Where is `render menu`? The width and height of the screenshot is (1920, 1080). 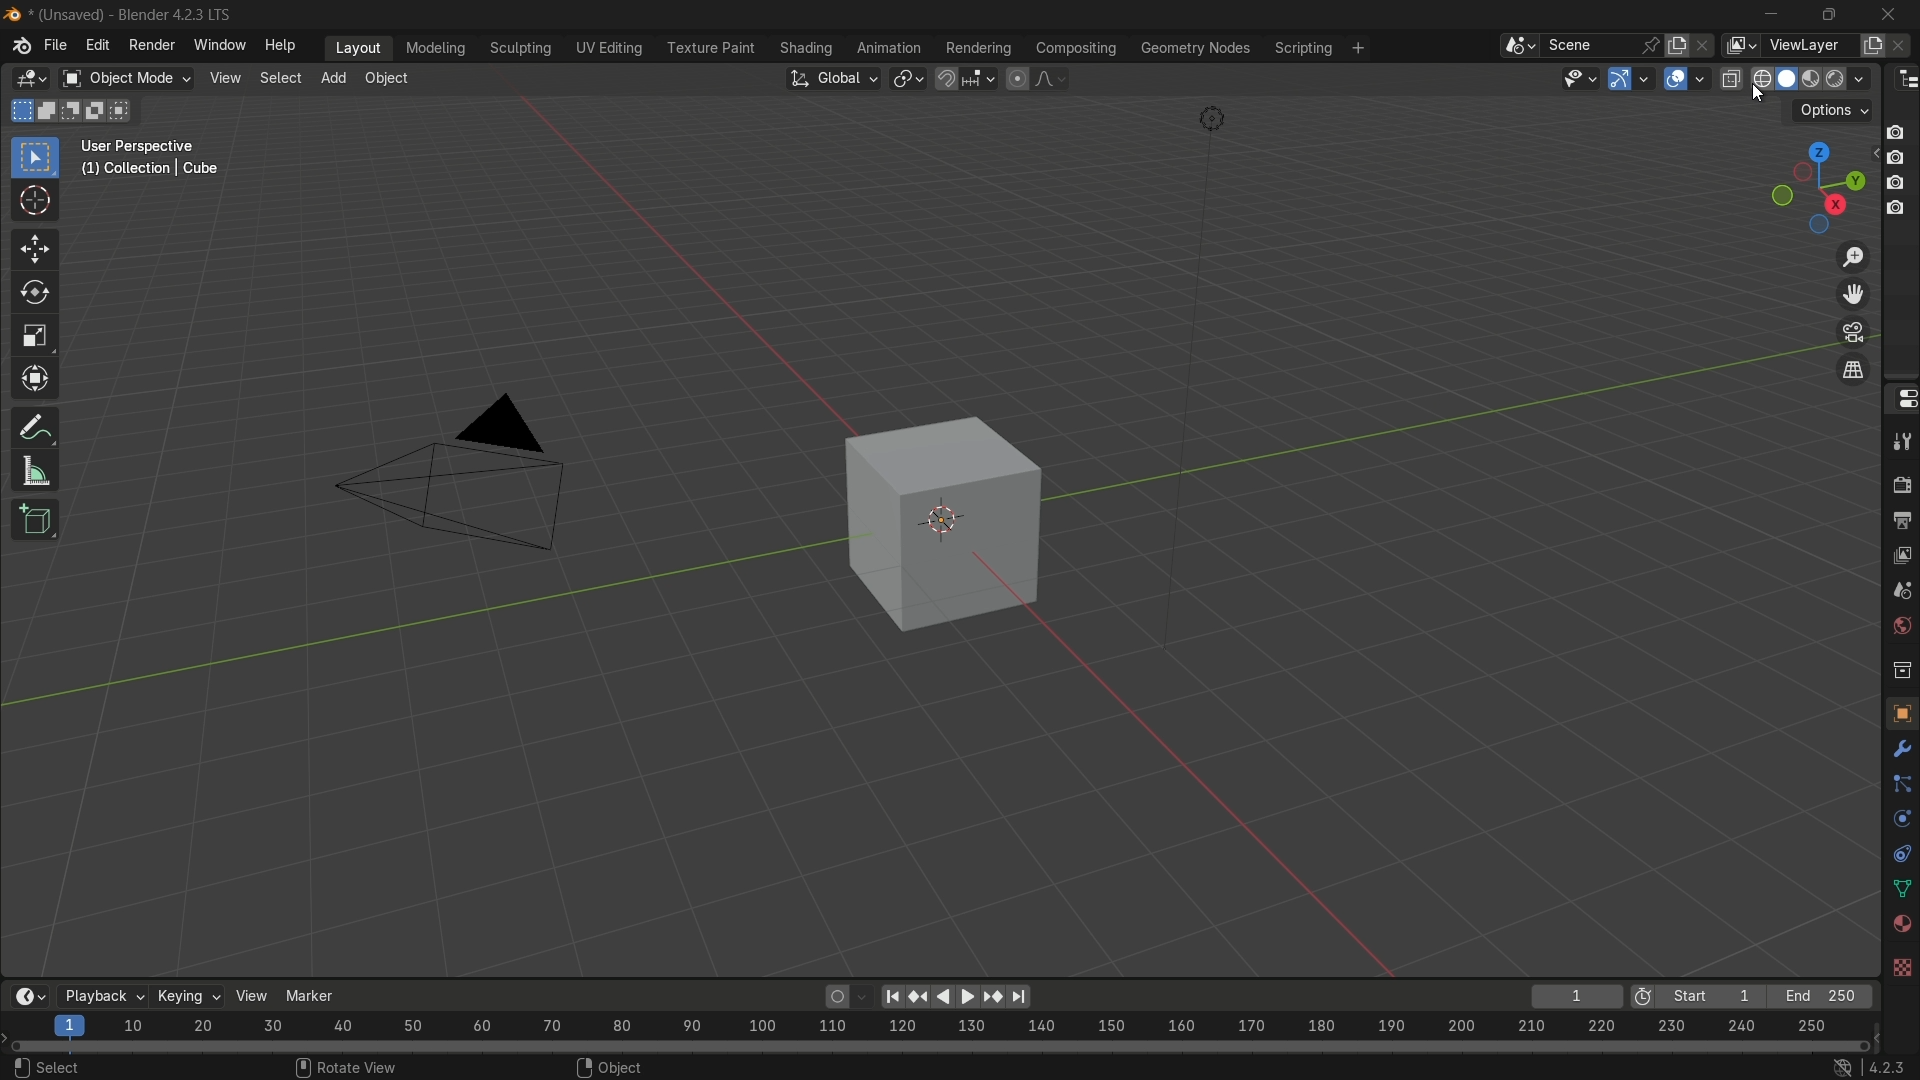 render menu is located at coordinates (153, 44).